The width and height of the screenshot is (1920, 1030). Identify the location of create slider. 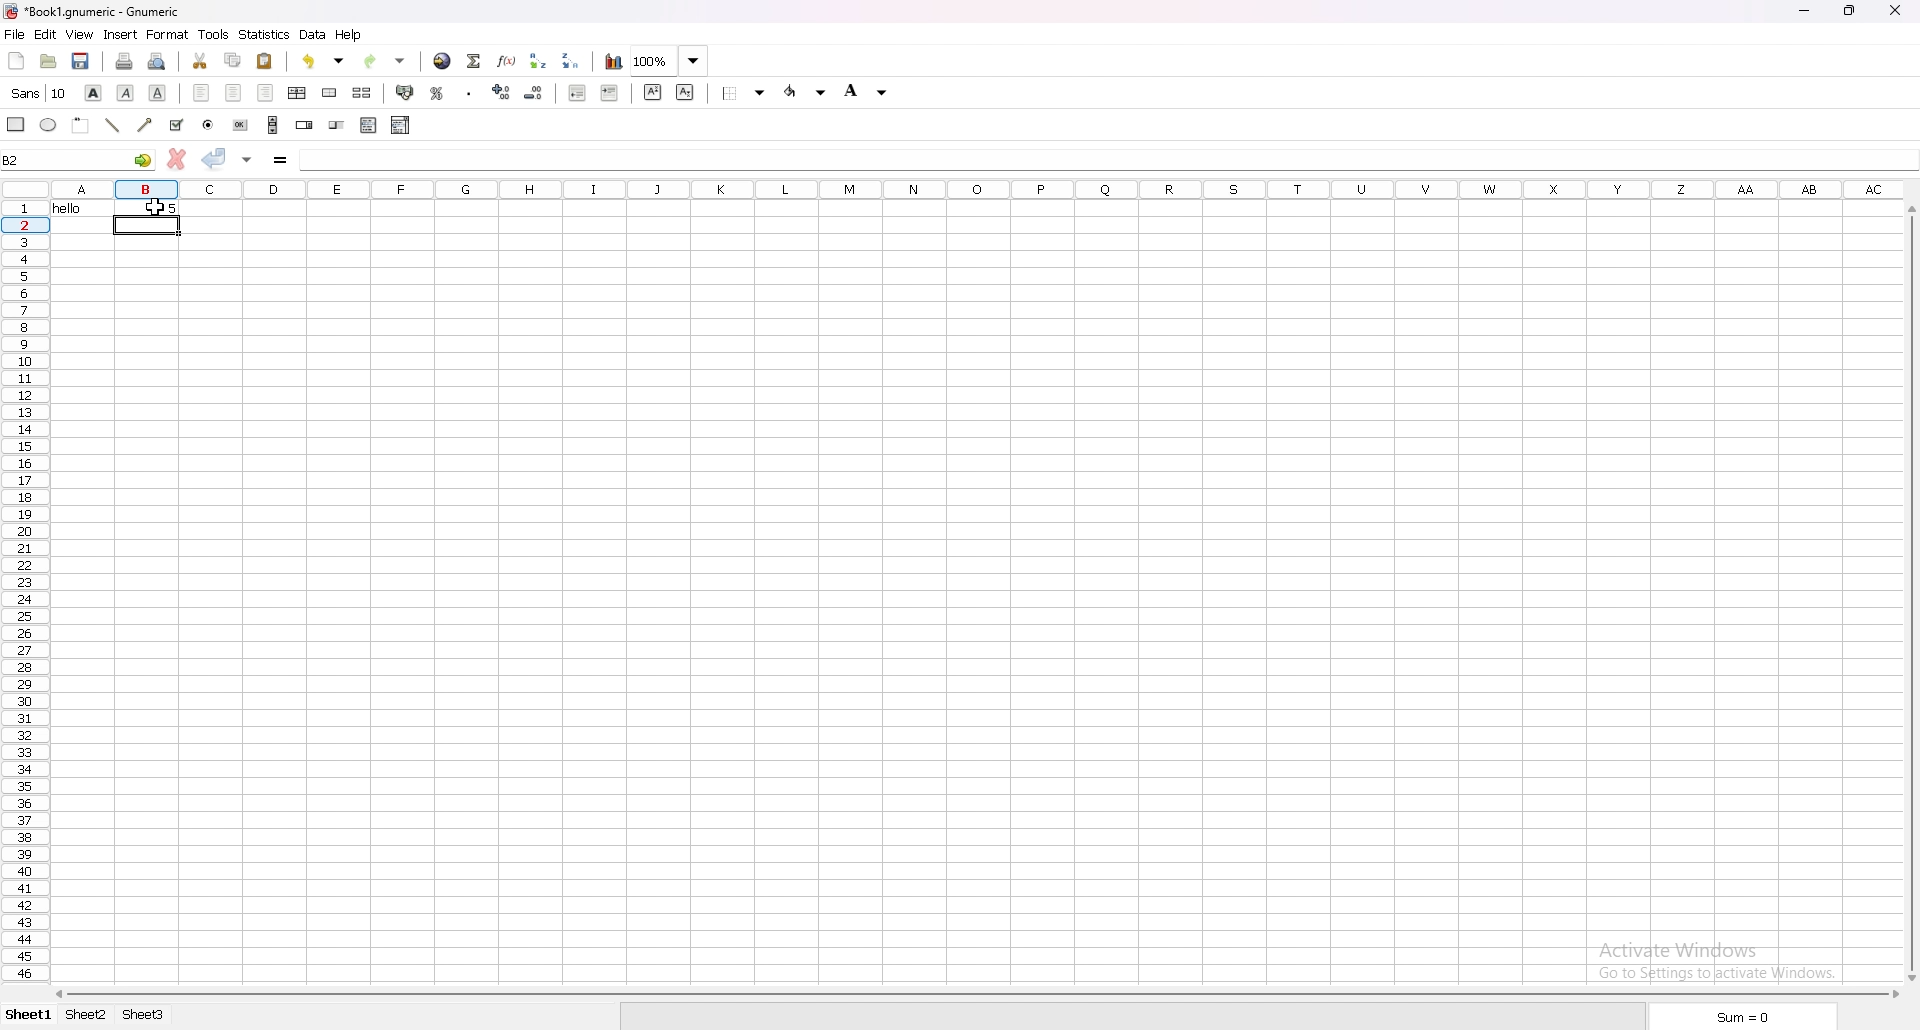
(339, 125).